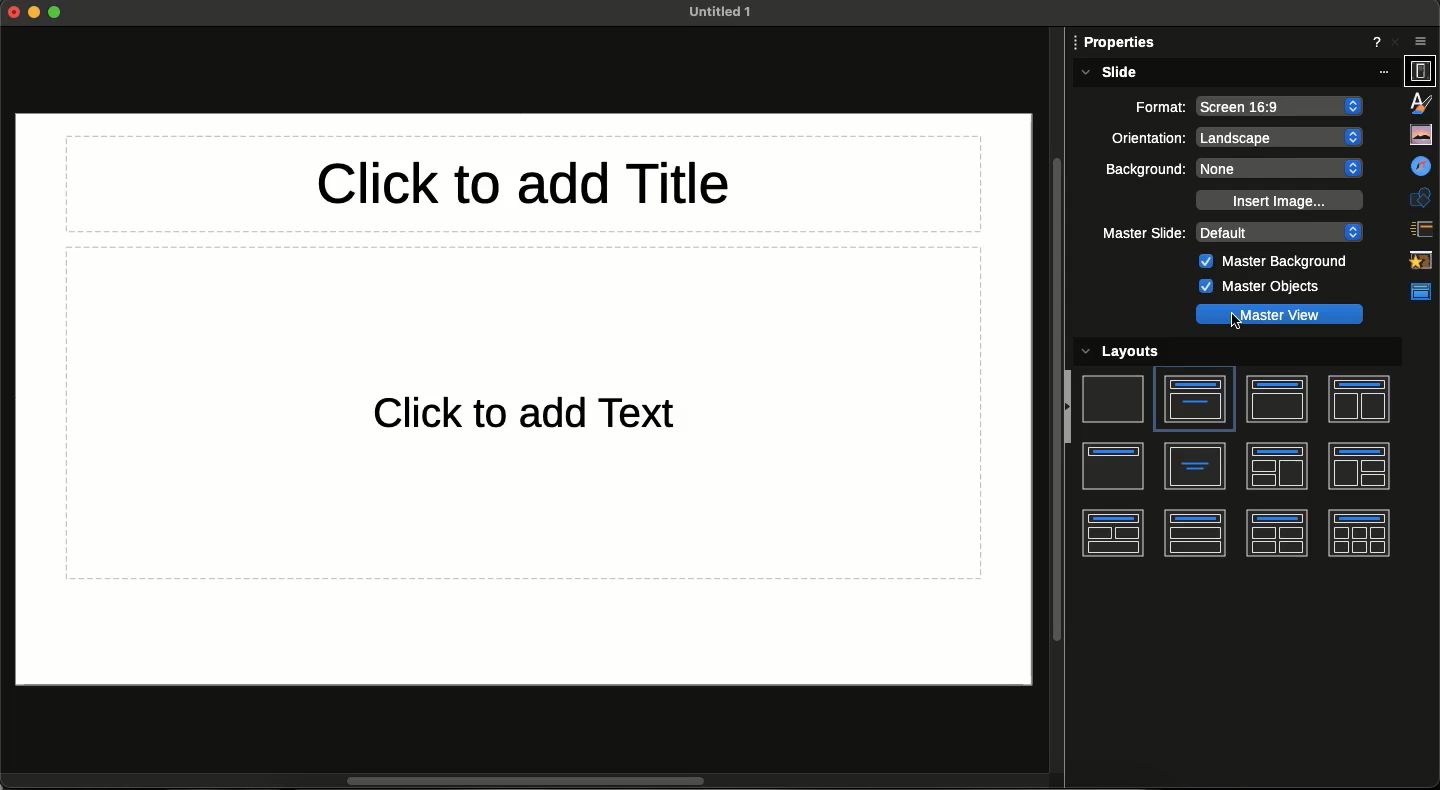 This screenshot has width=1440, height=790. Describe the element at coordinates (1420, 167) in the screenshot. I see `Navigator` at that location.